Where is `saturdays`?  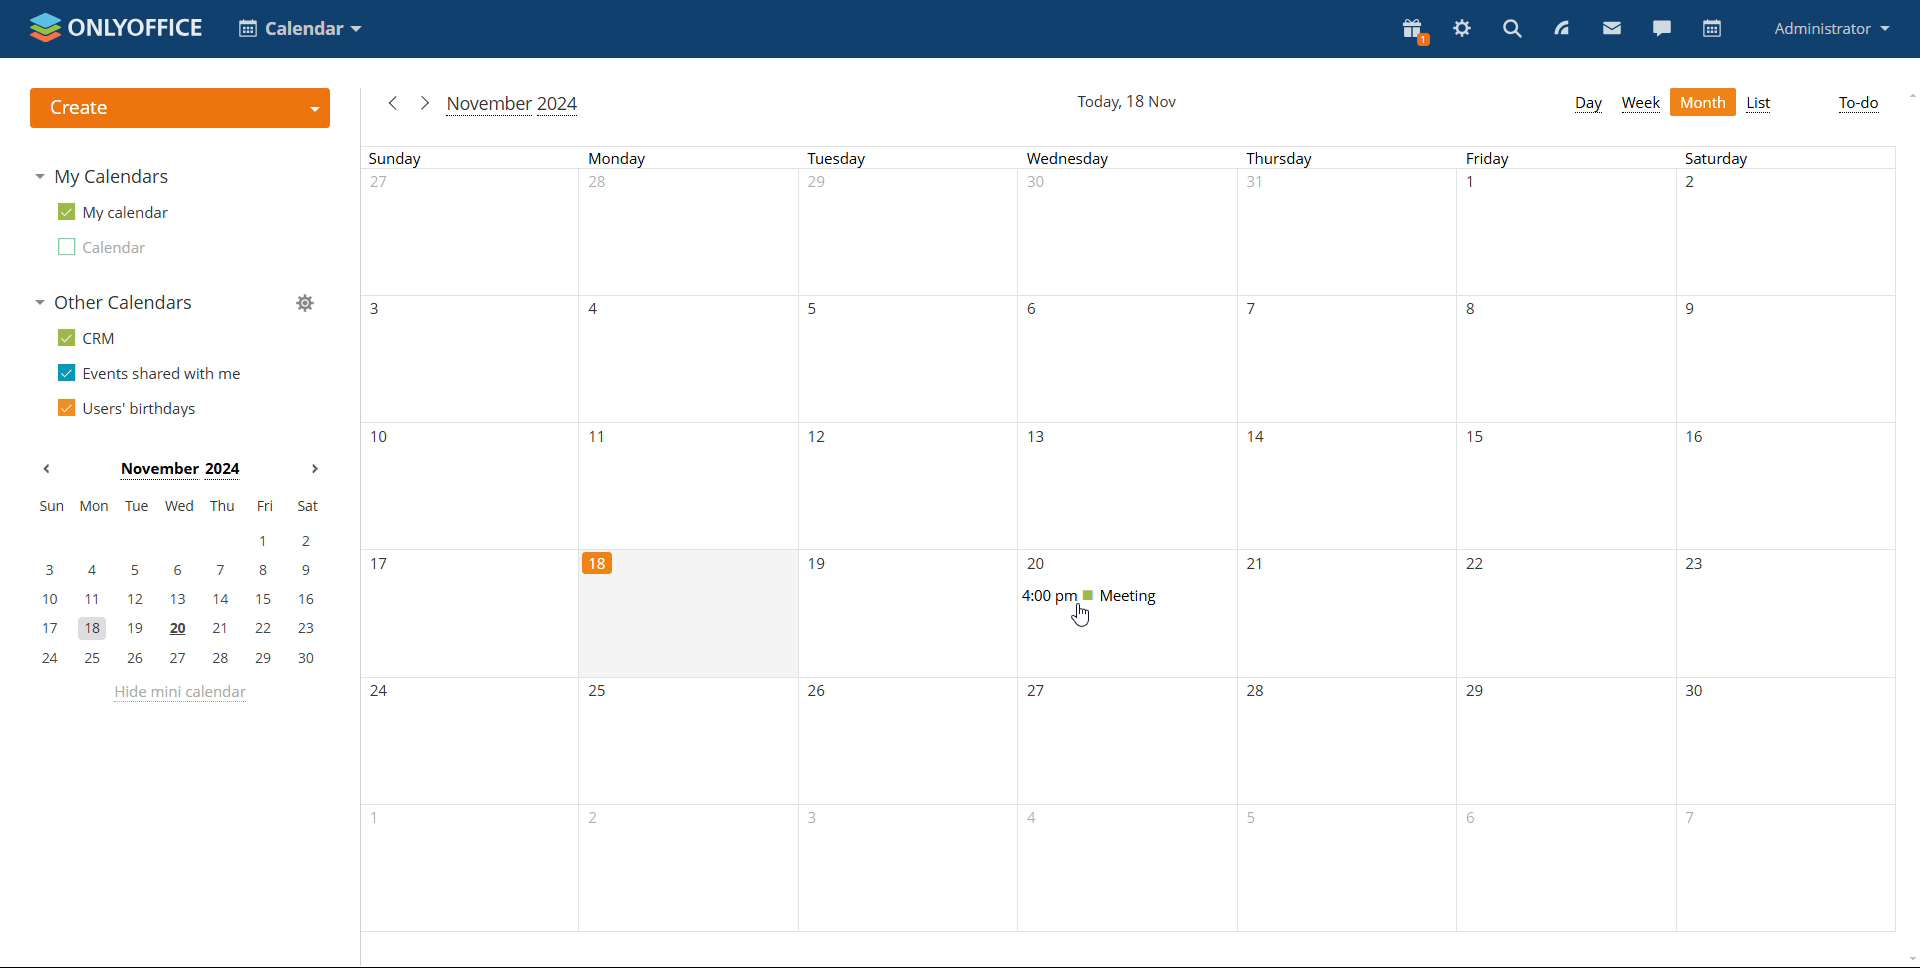
saturdays is located at coordinates (1786, 538).